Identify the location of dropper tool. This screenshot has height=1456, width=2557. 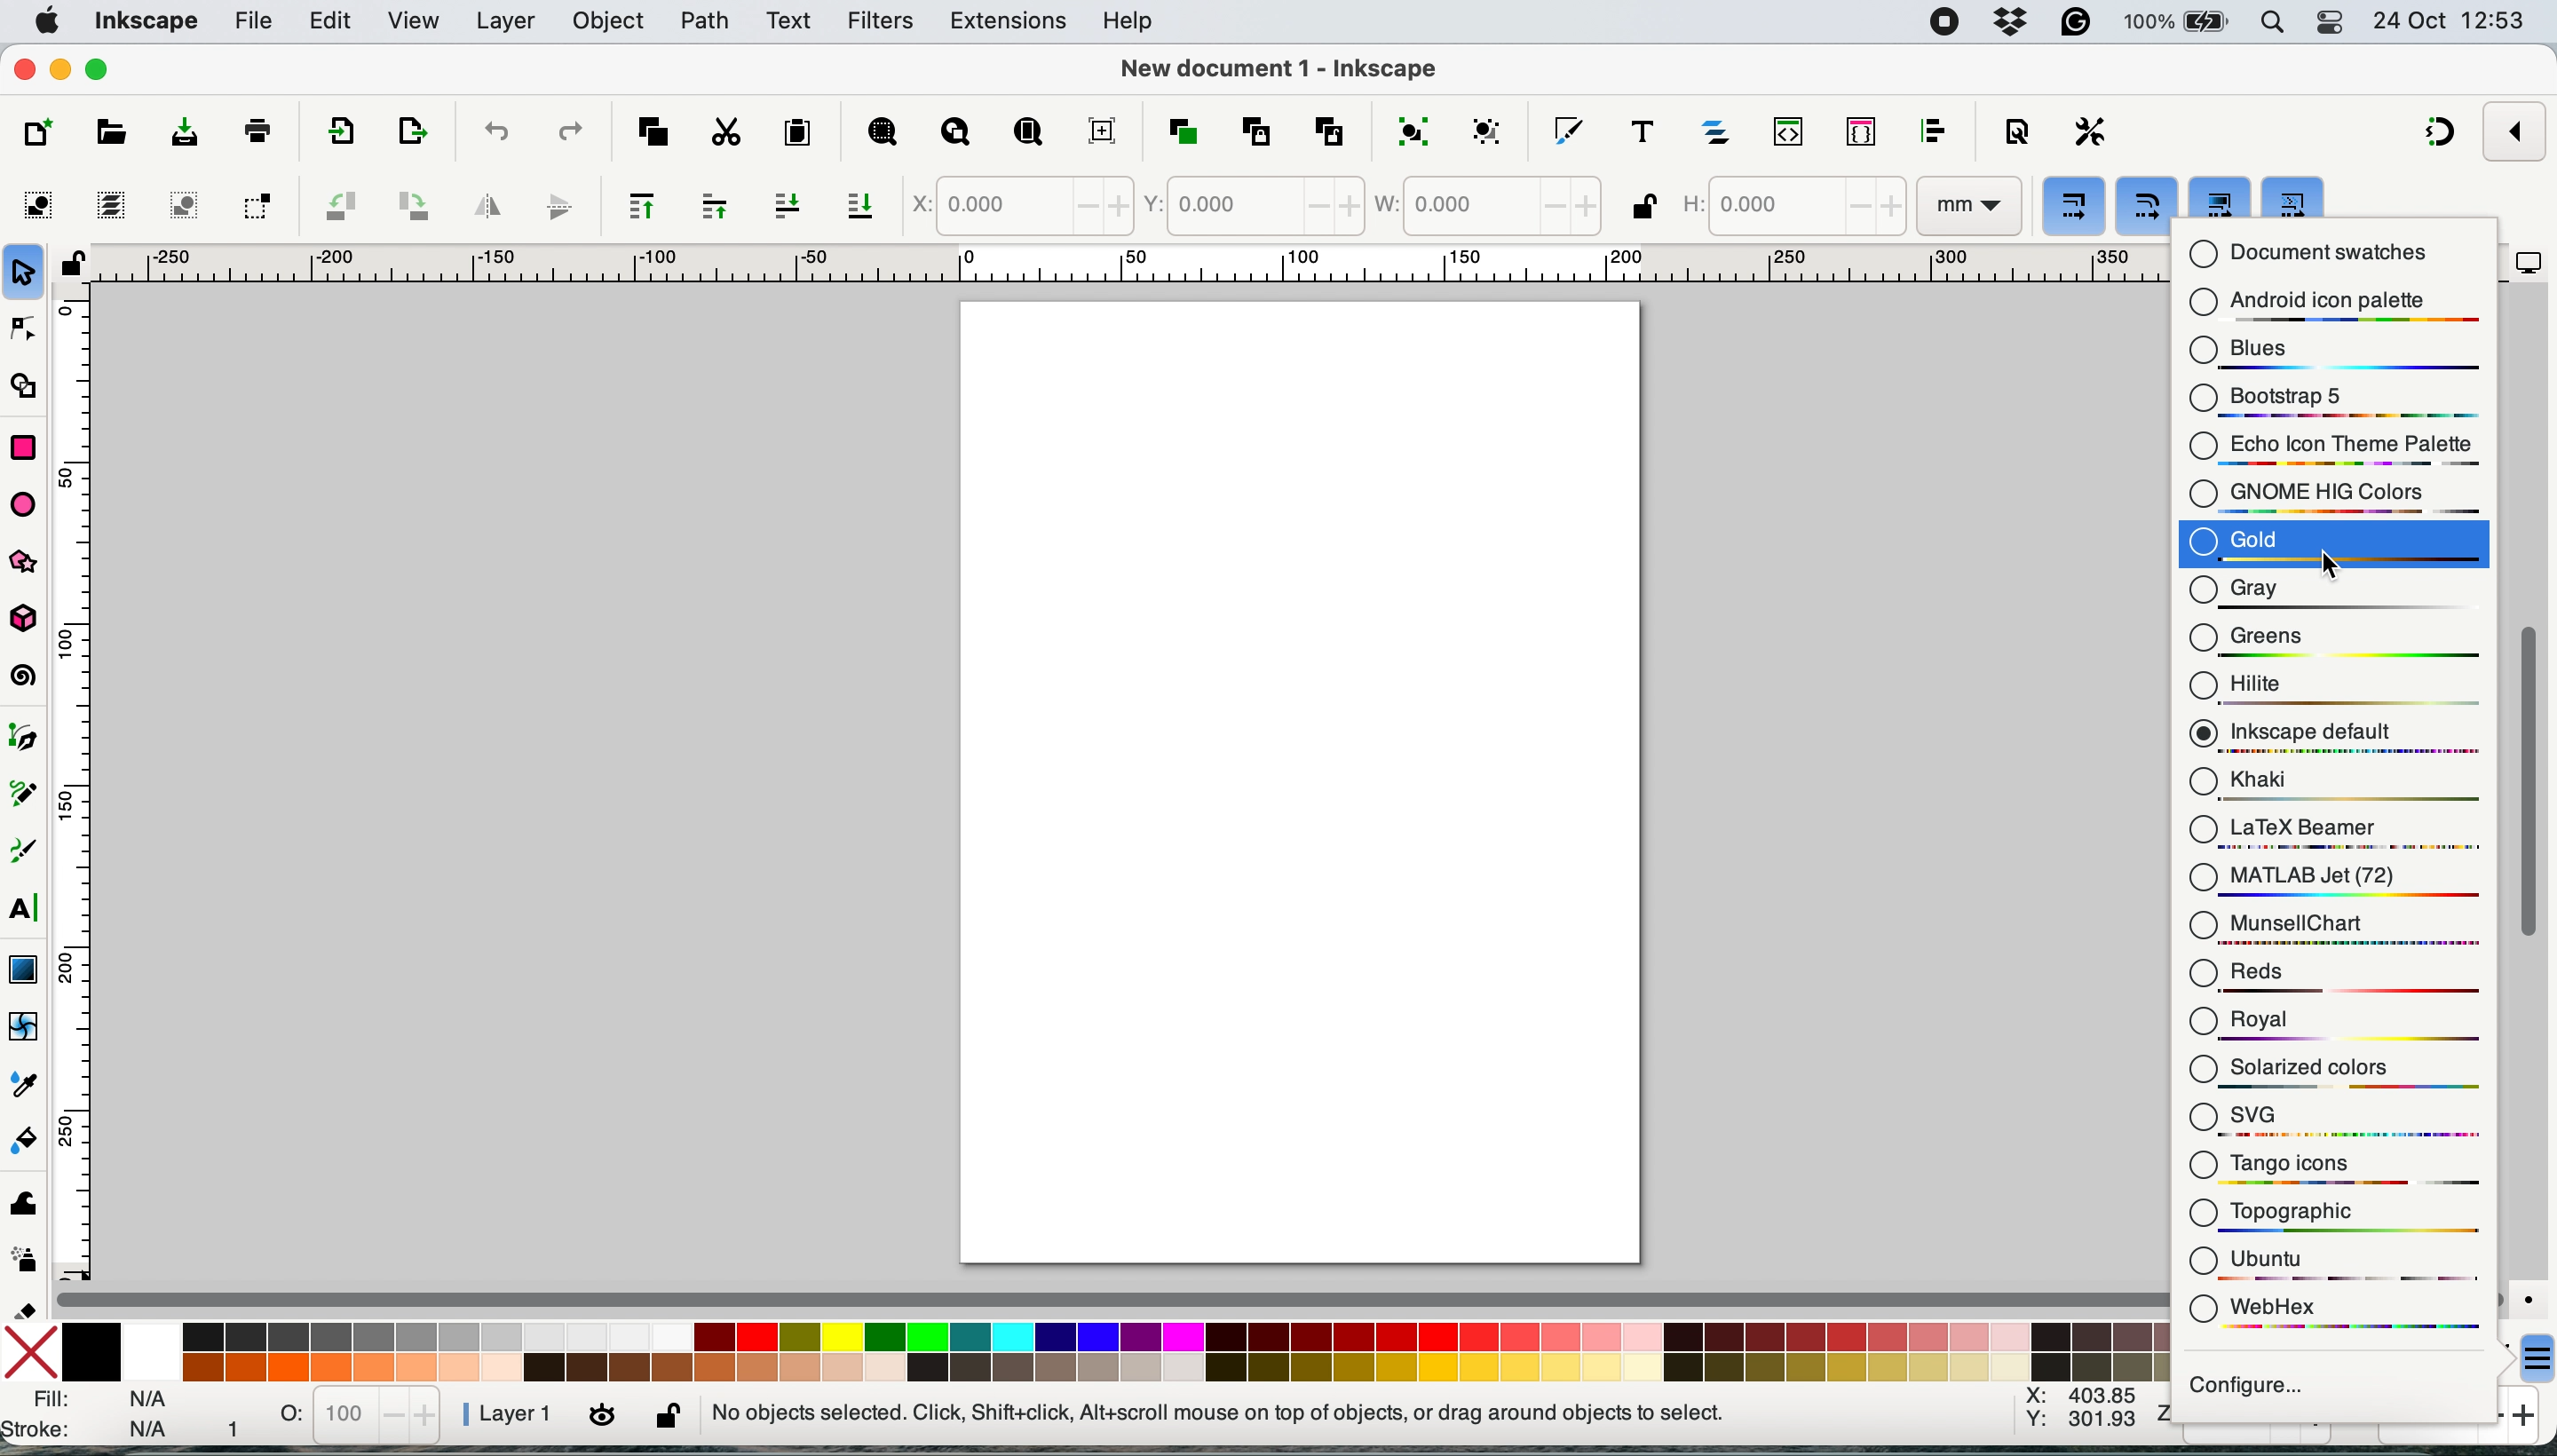
(25, 1082).